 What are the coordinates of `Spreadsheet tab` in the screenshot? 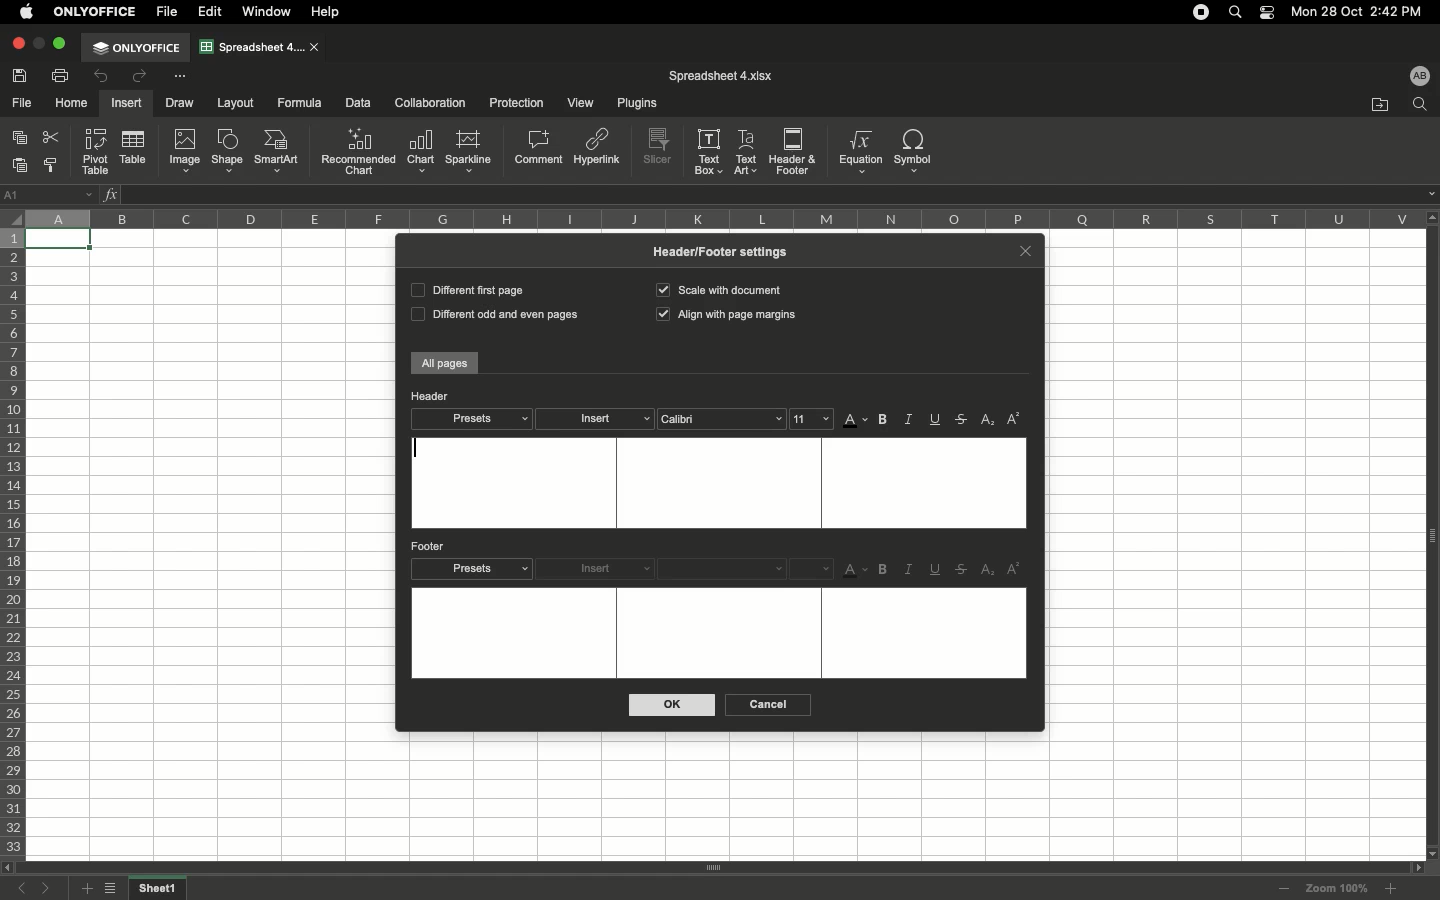 It's located at (252, 46).